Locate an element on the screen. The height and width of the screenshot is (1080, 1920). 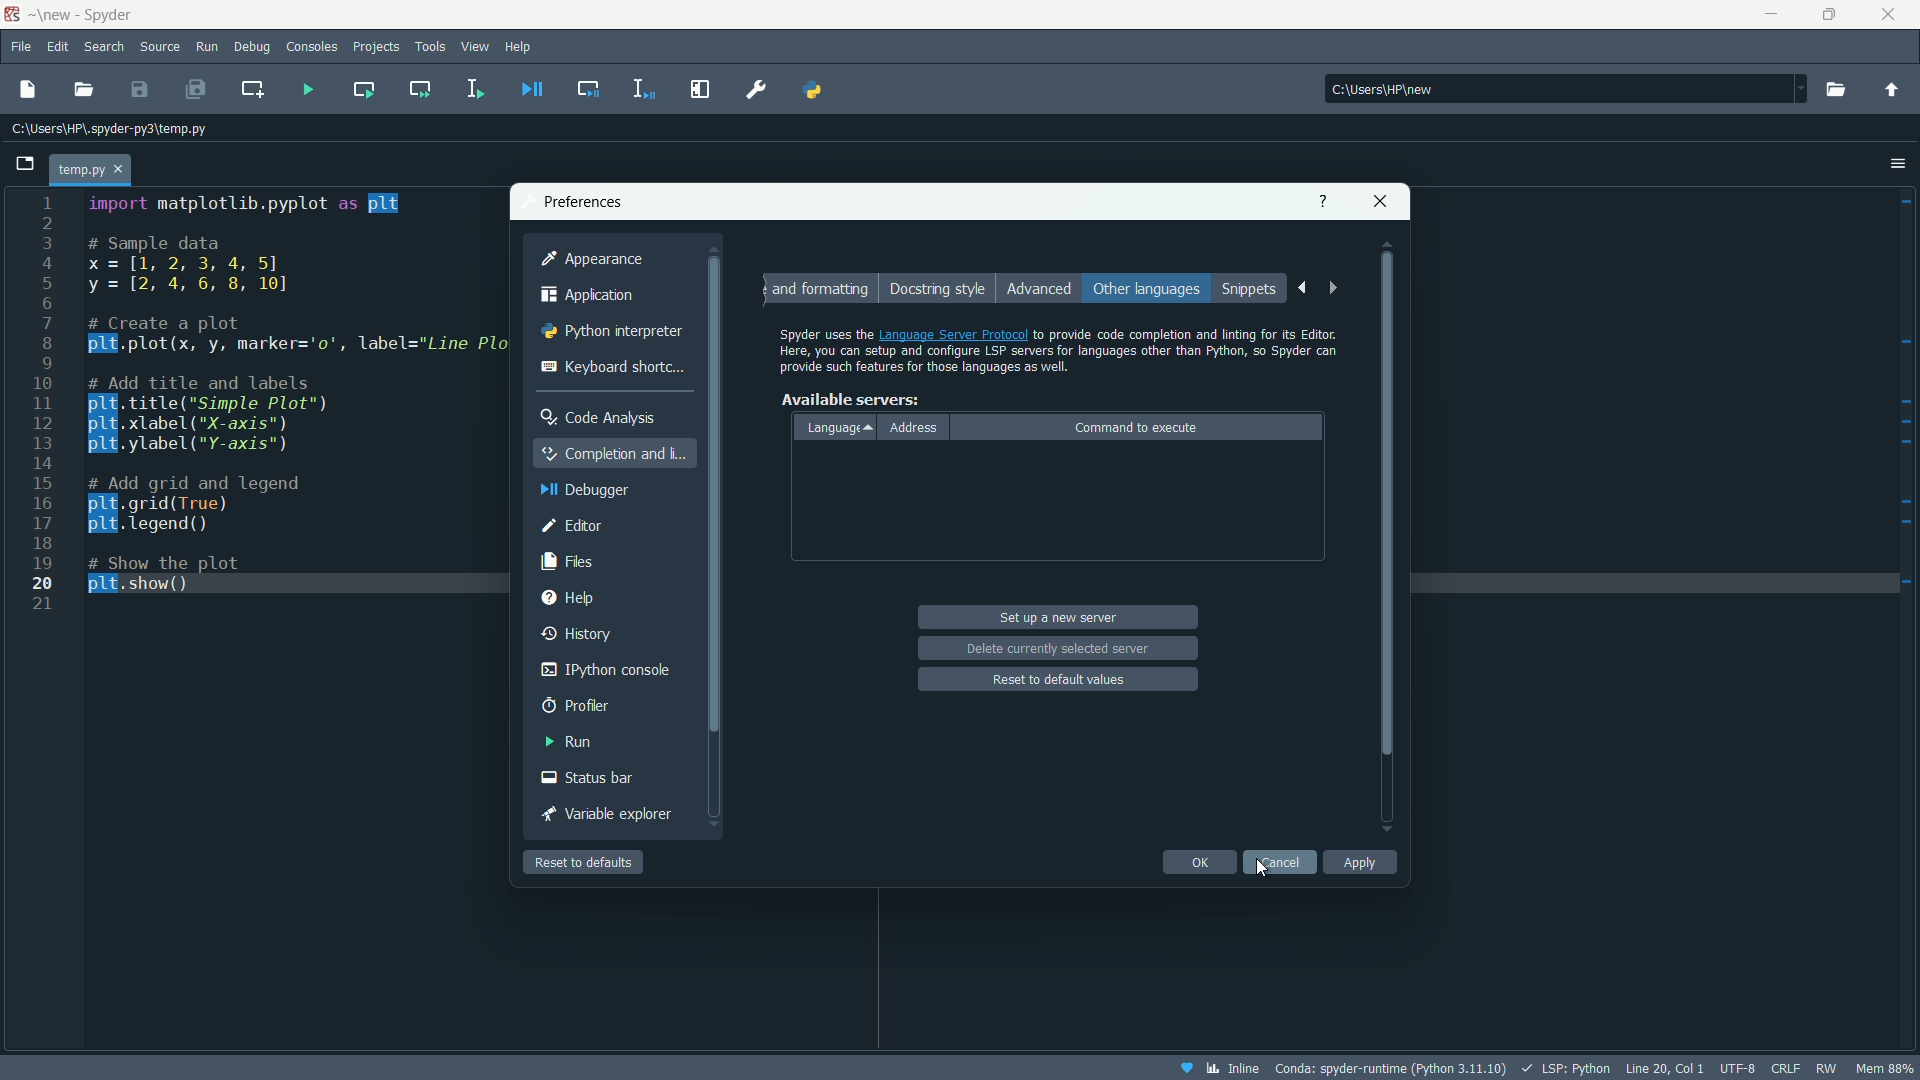
save file is located at coordinates (140, 89).